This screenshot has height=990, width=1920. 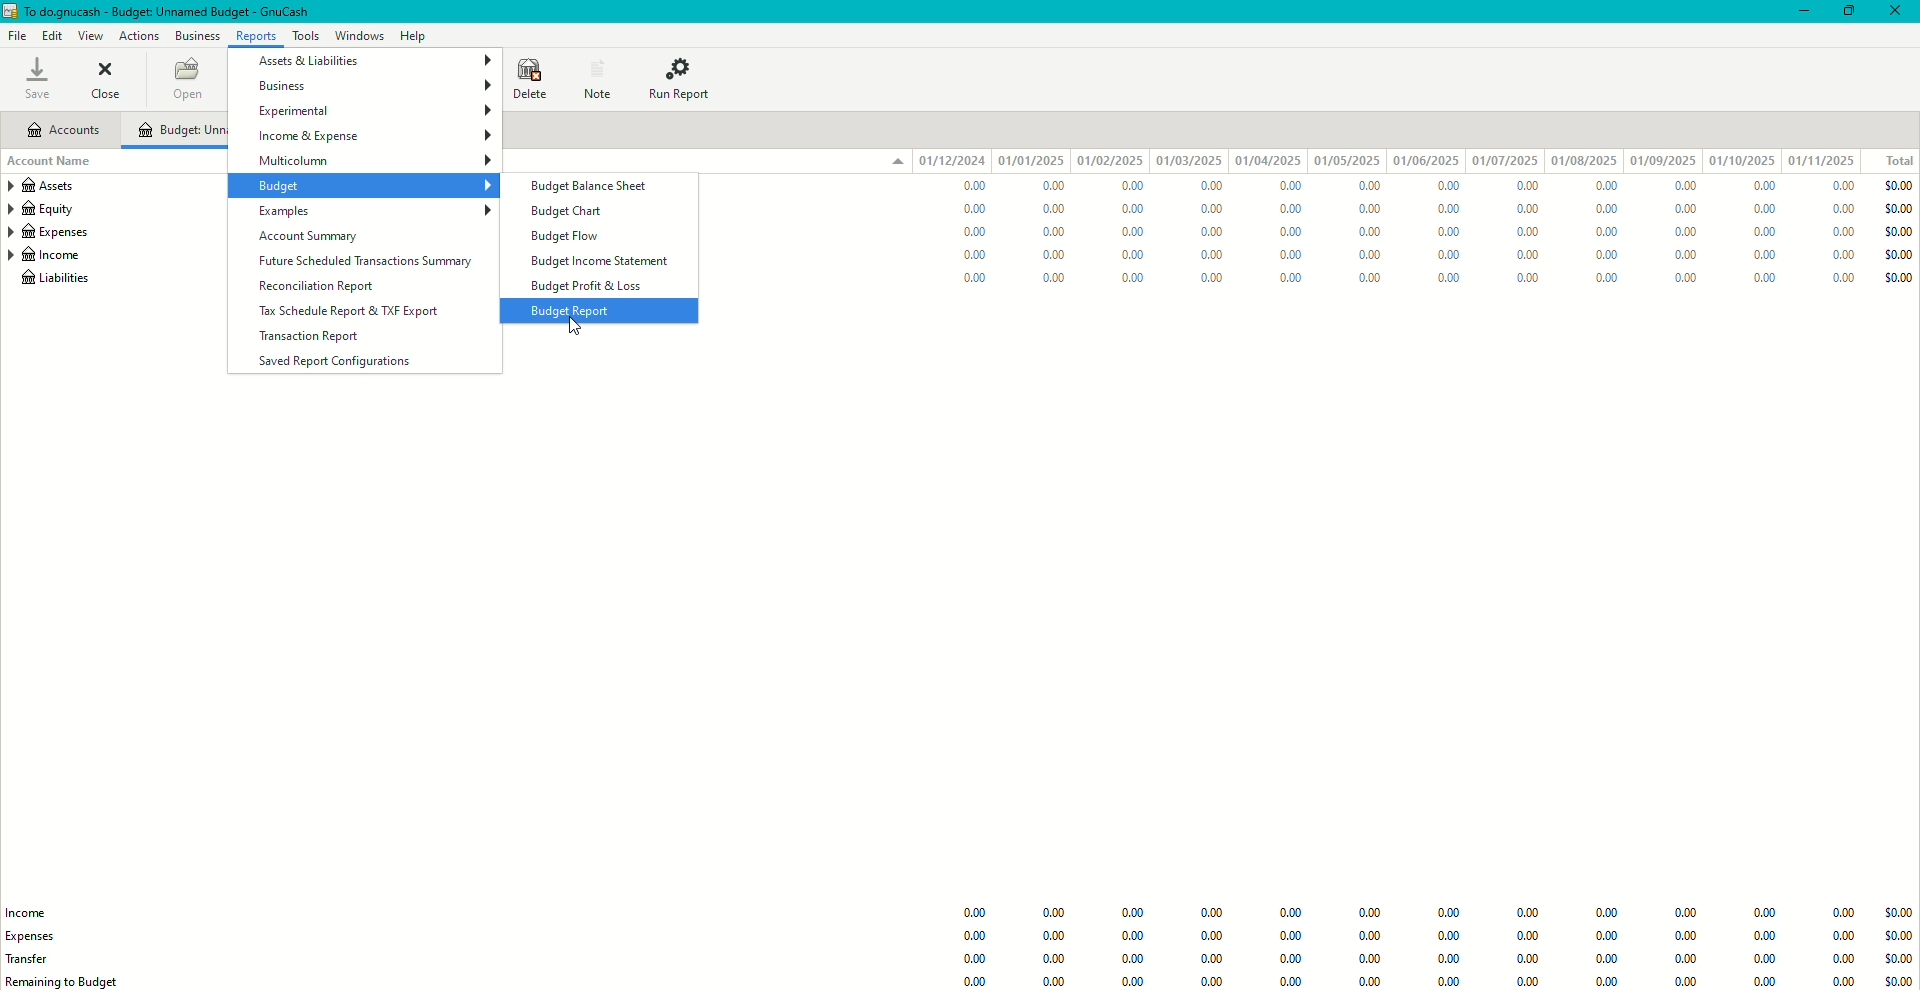 What do you see at coordinates (976, 982) in the screenshot?
I see `0.00` at bounding box center [976, 982].